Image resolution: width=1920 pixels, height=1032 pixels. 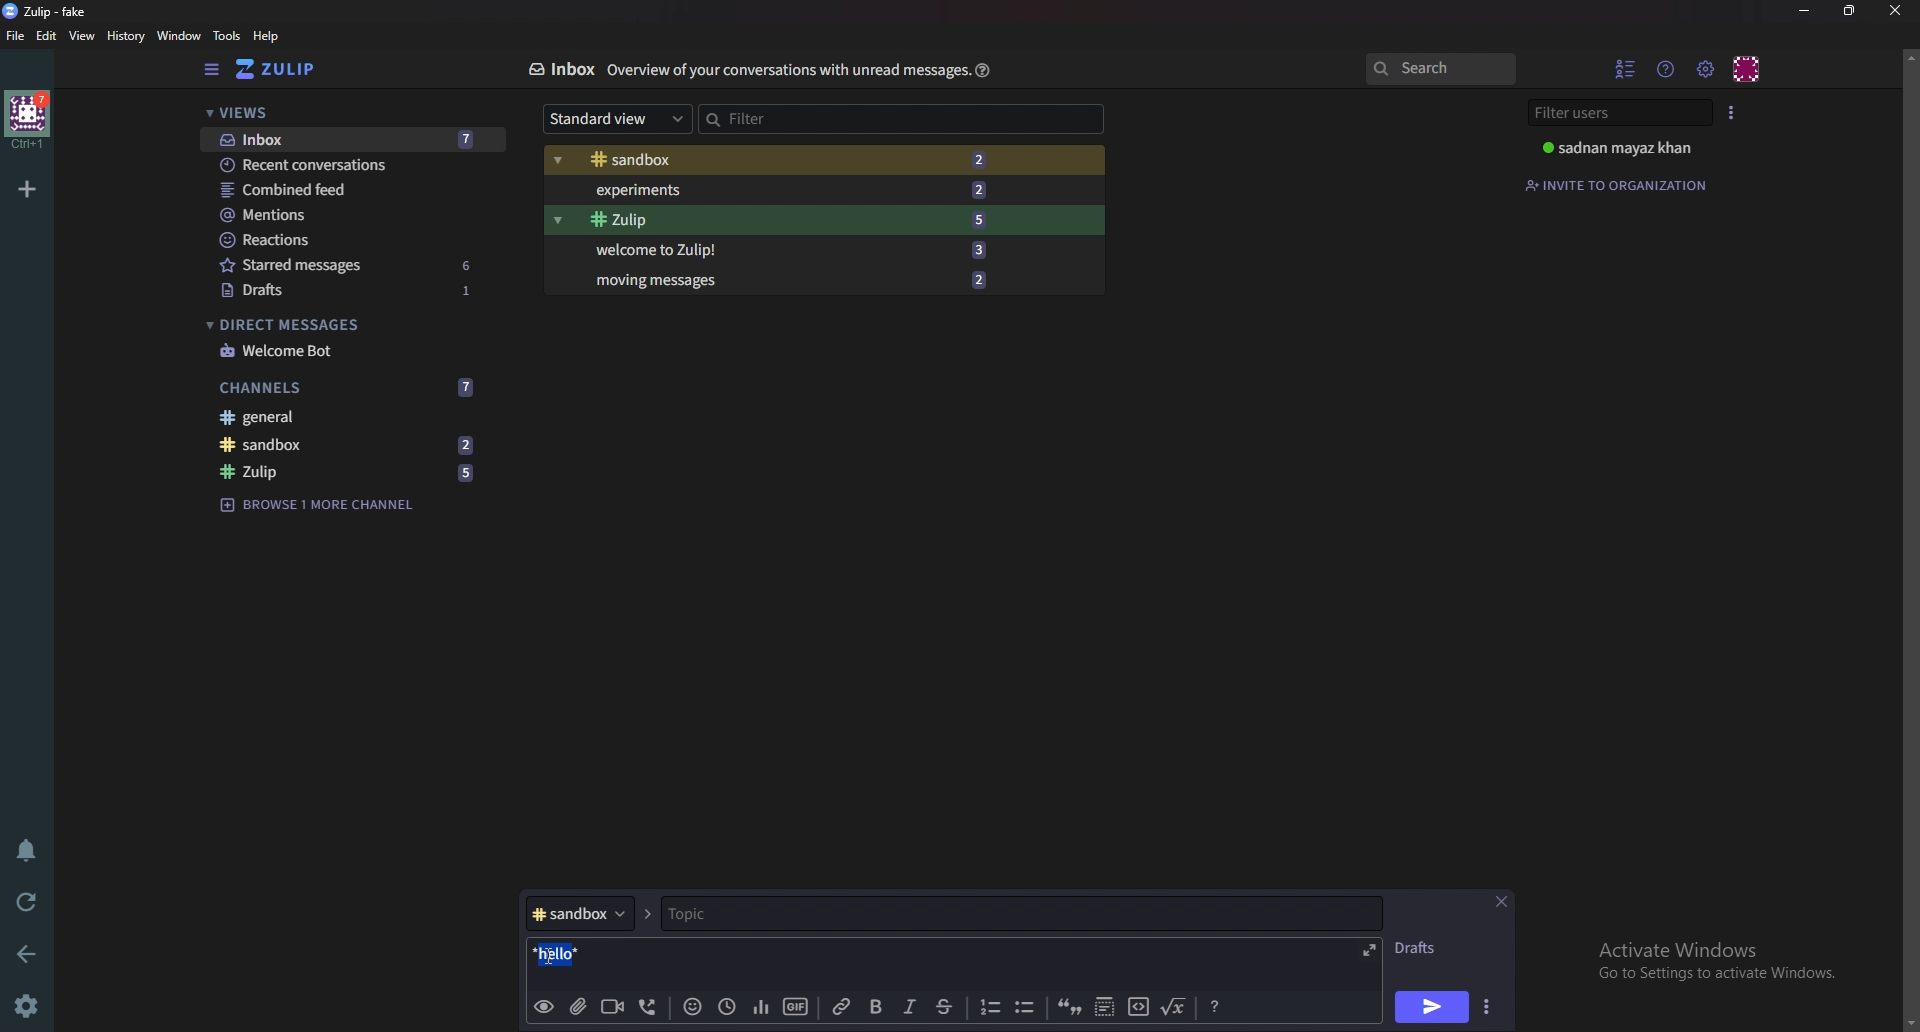 I want to click on search, so click(x=1438, y=67).